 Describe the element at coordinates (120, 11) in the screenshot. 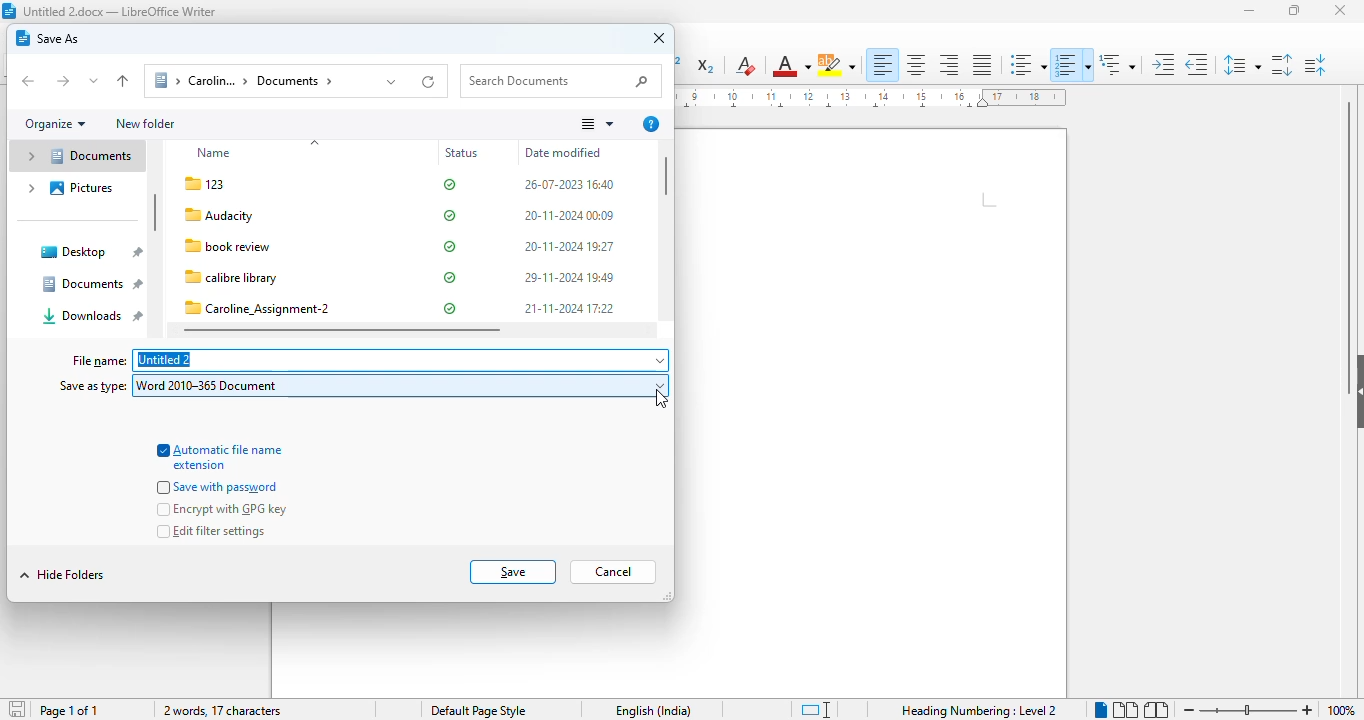

I see `title` at that location.